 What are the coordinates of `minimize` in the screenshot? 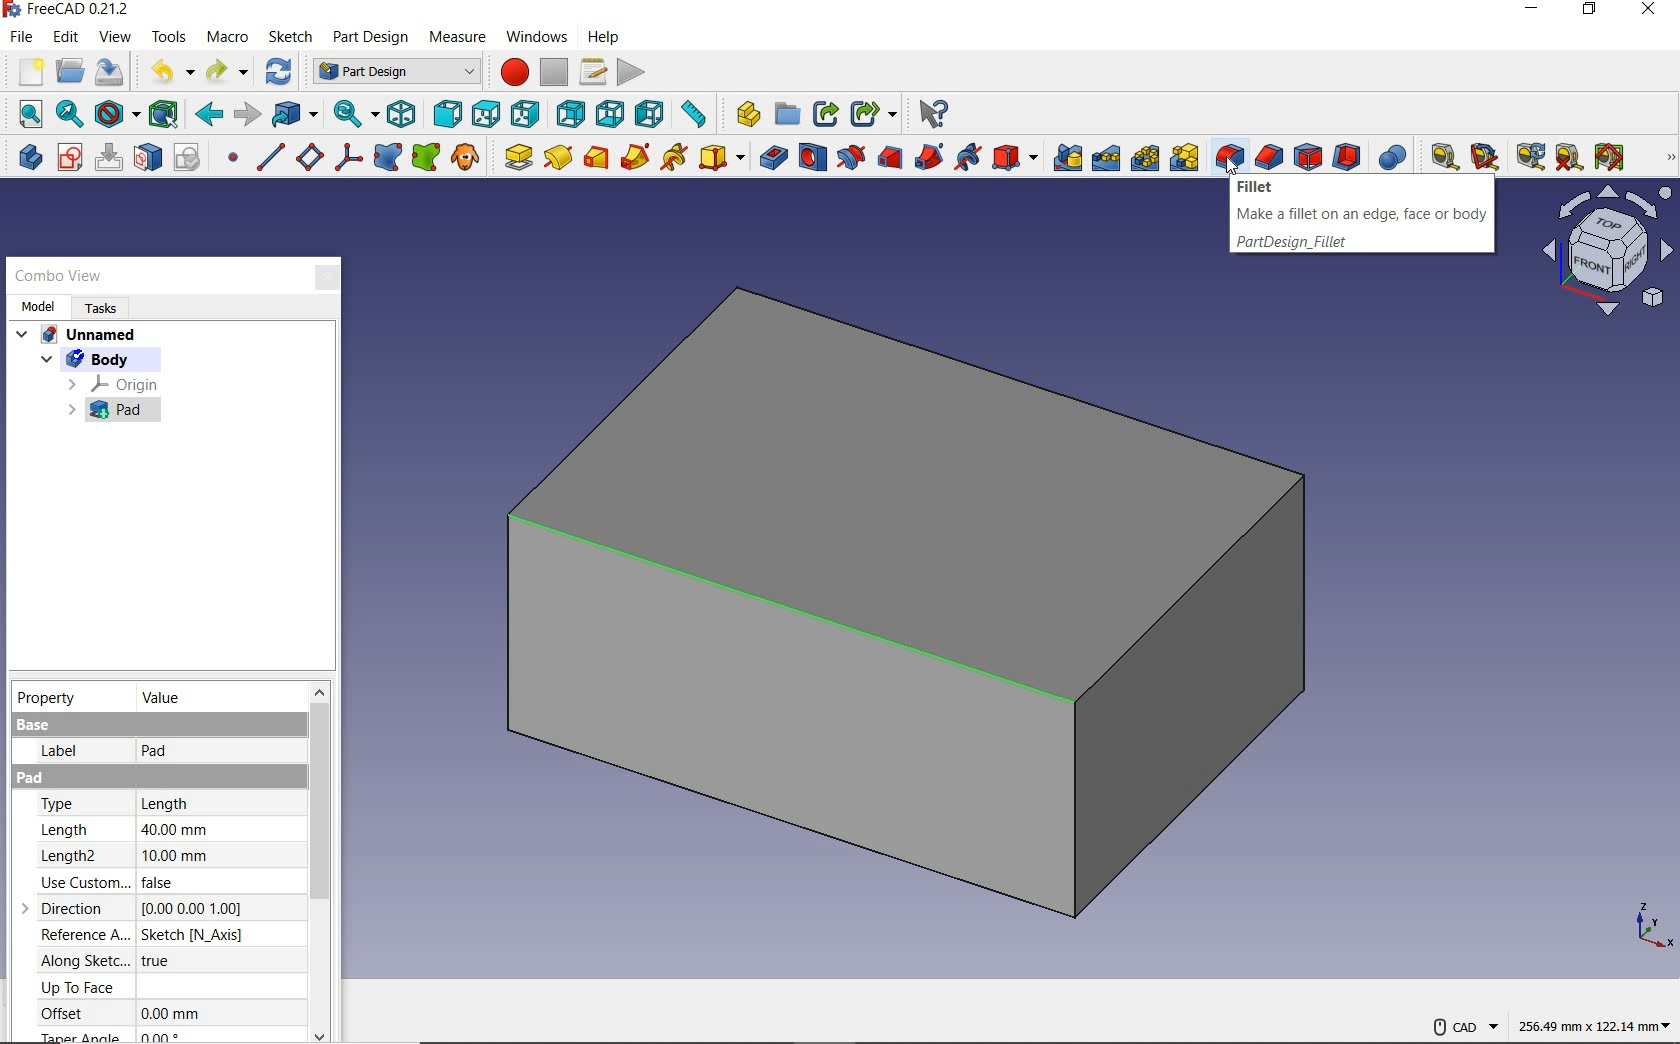 It's located at (1531, 9).